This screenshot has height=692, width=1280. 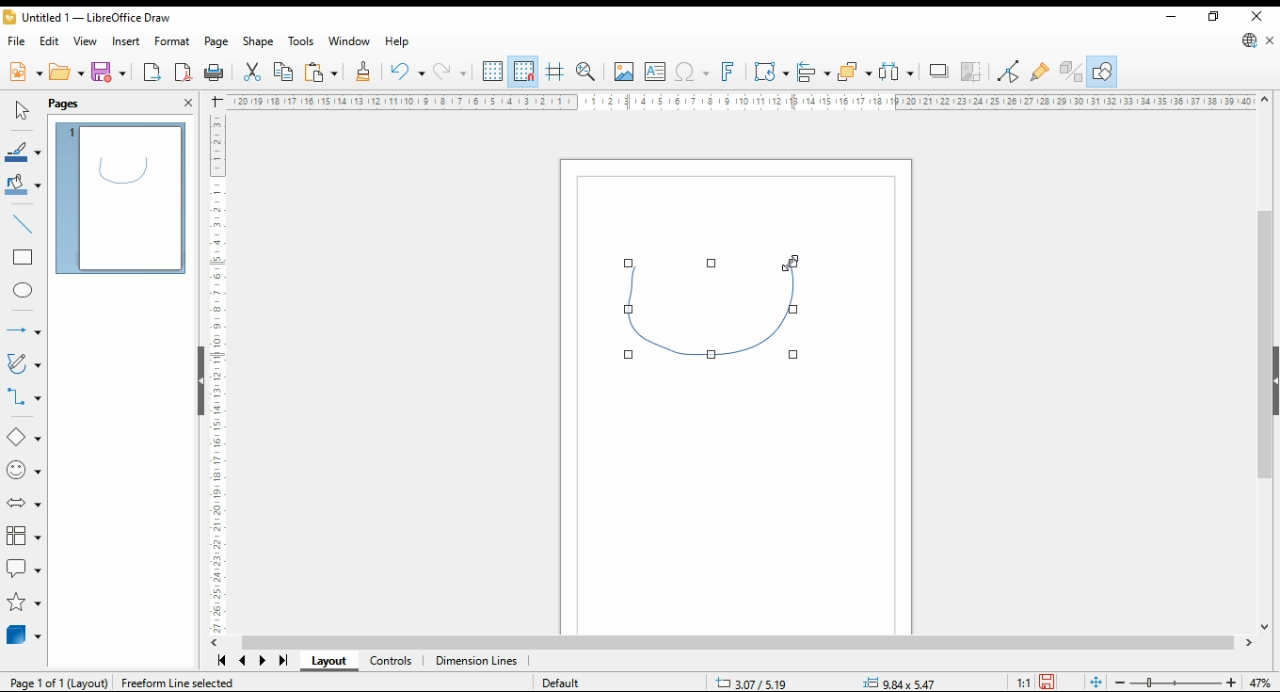 I want to click on help, so click(x=398, y=41).